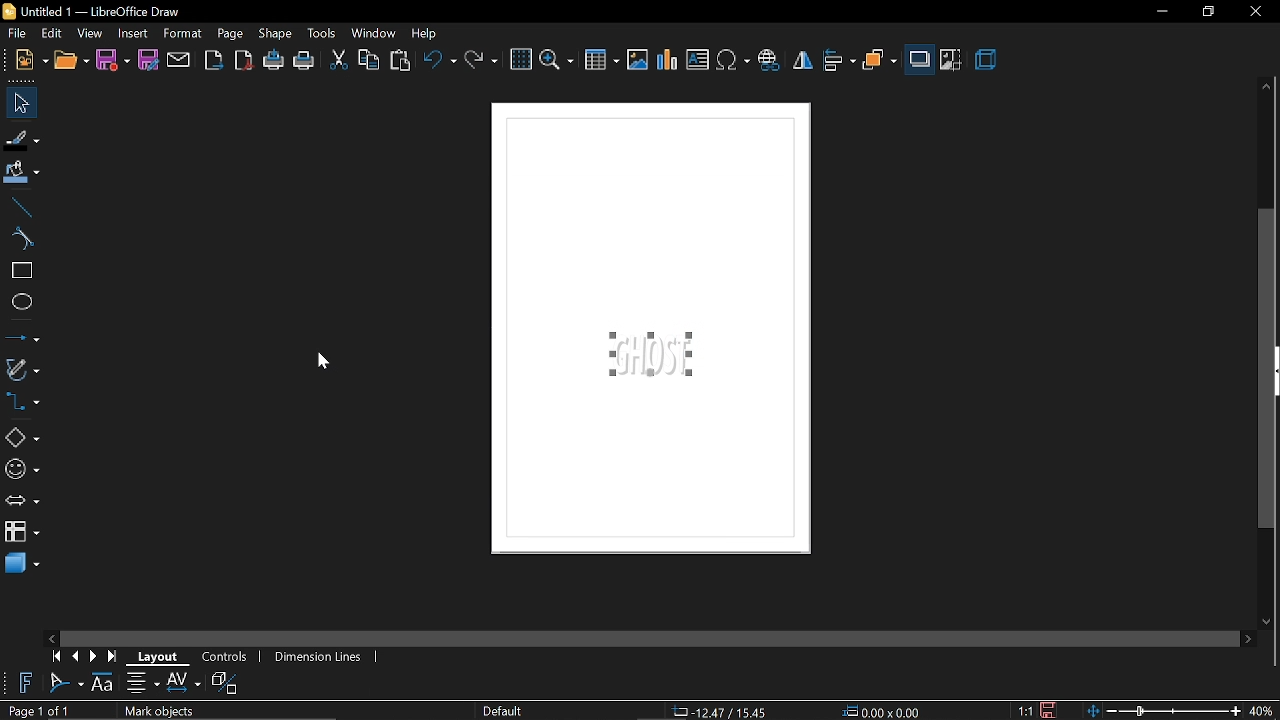 The height and width of the screenshot is (720, 1280). Describe the element at coordinates (110, 656) in the screenshot. I see `go to last page` at that location.